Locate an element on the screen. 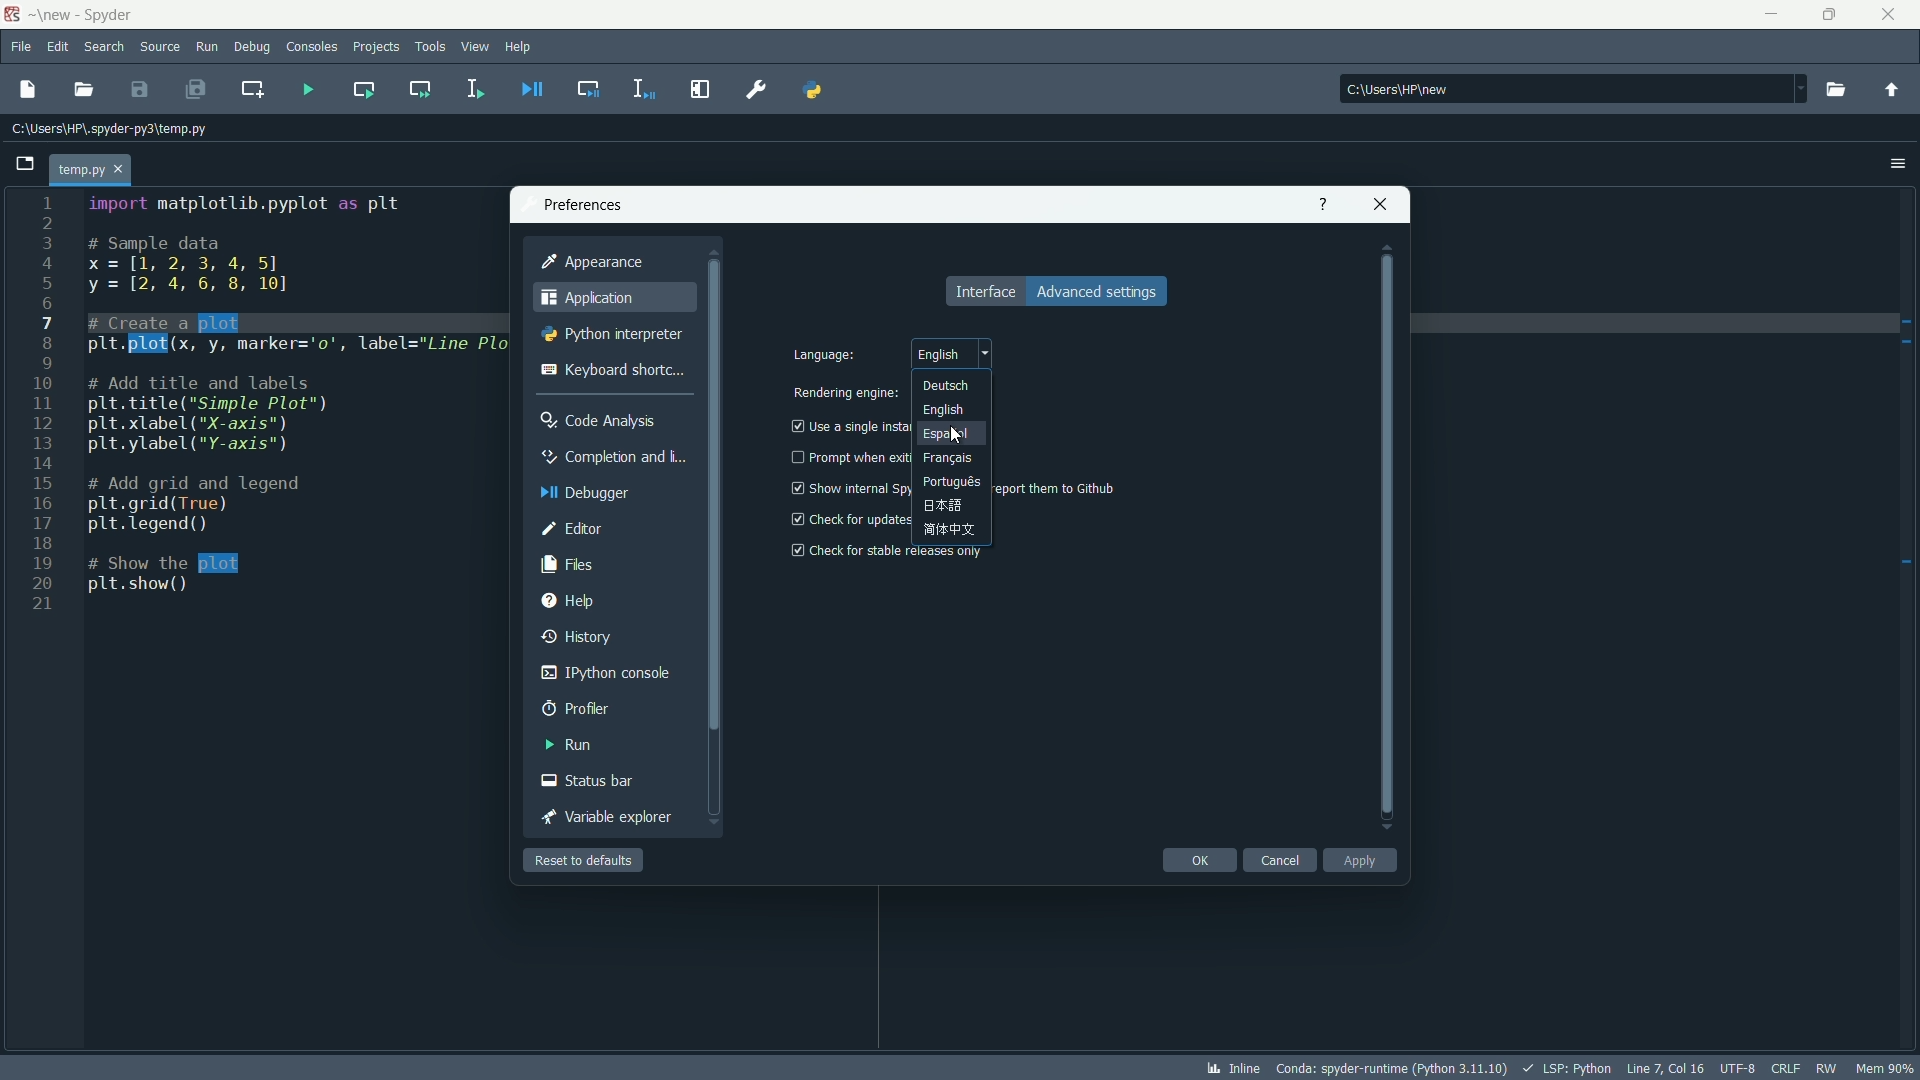  checkbox is located at coordinates (795, 519).